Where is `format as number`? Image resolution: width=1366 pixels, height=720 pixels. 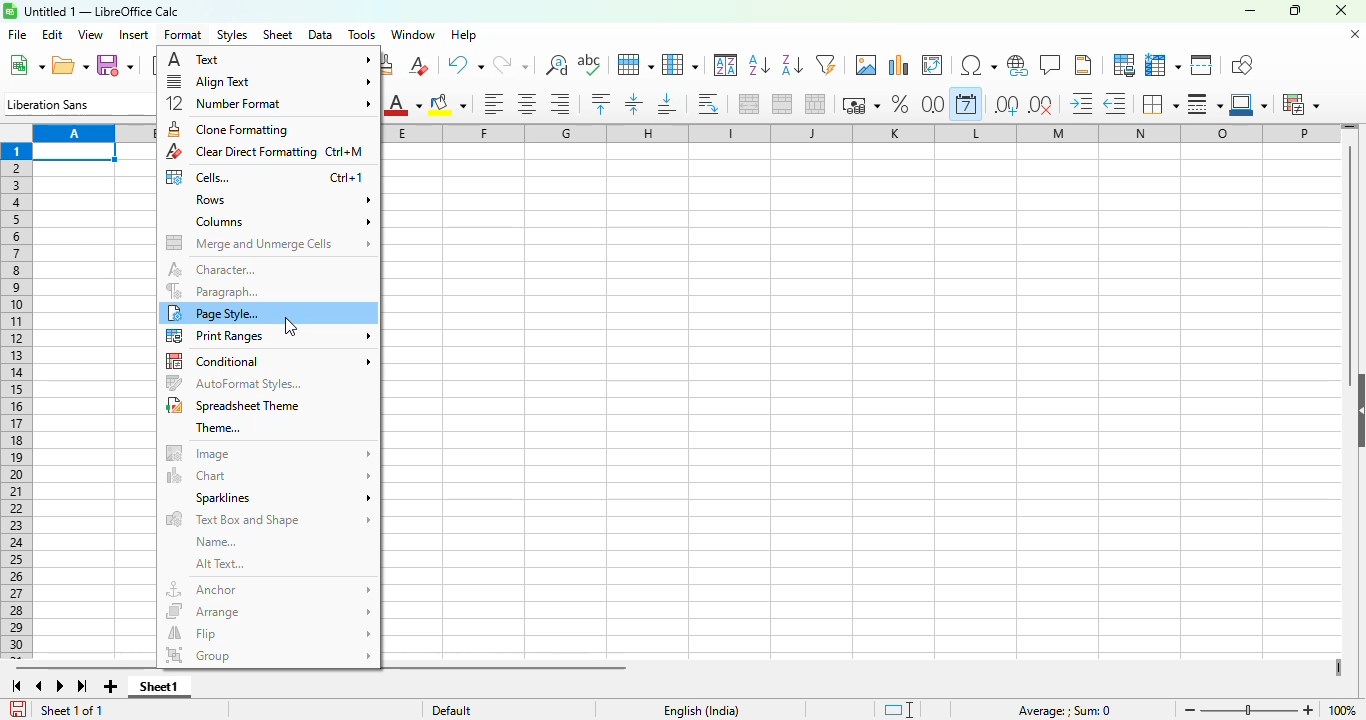 format as number is located at coordinates (934, 103).